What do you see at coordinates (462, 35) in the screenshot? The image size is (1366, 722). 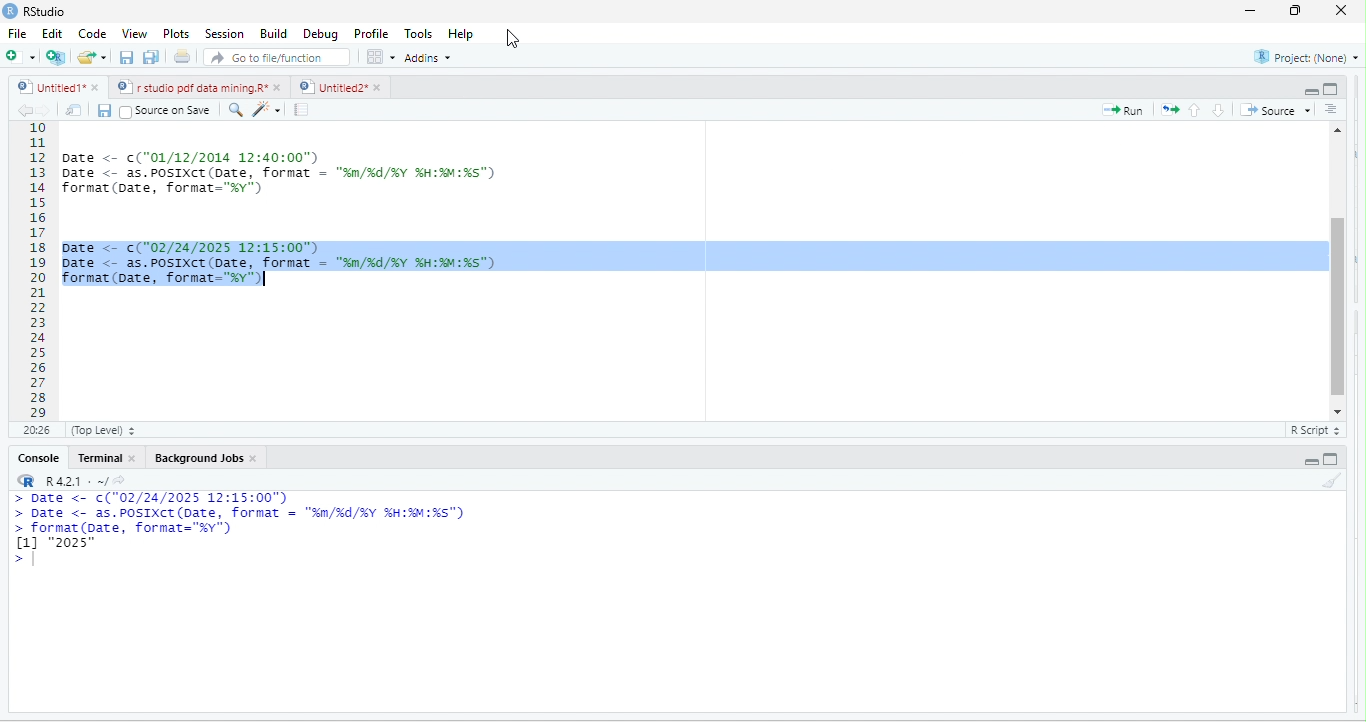 I see `Help` at bounding box center [462, 35].